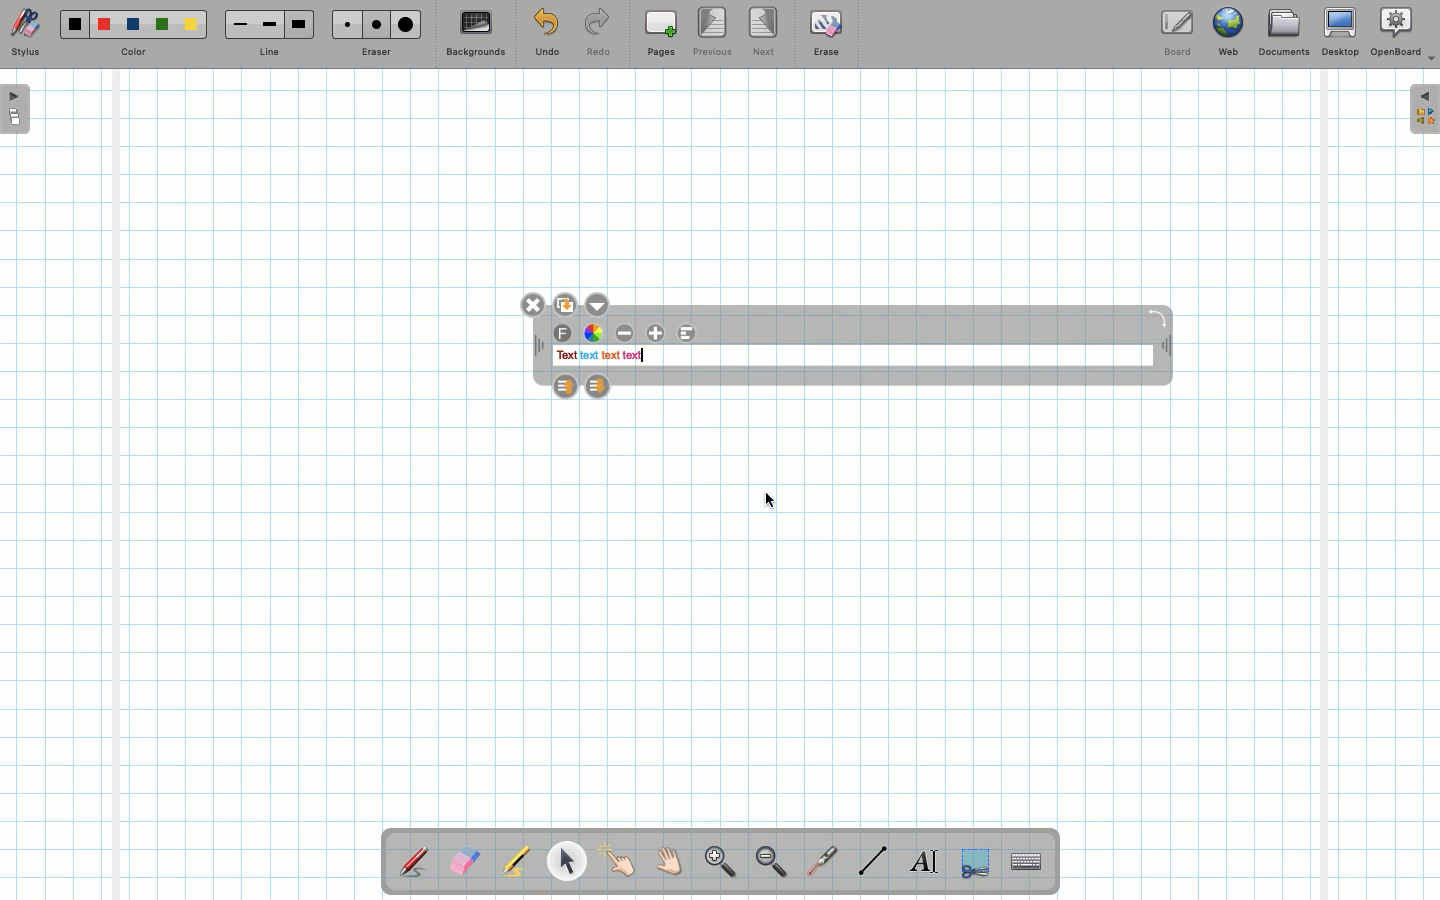  I want to click on Next, so click(765, 30).